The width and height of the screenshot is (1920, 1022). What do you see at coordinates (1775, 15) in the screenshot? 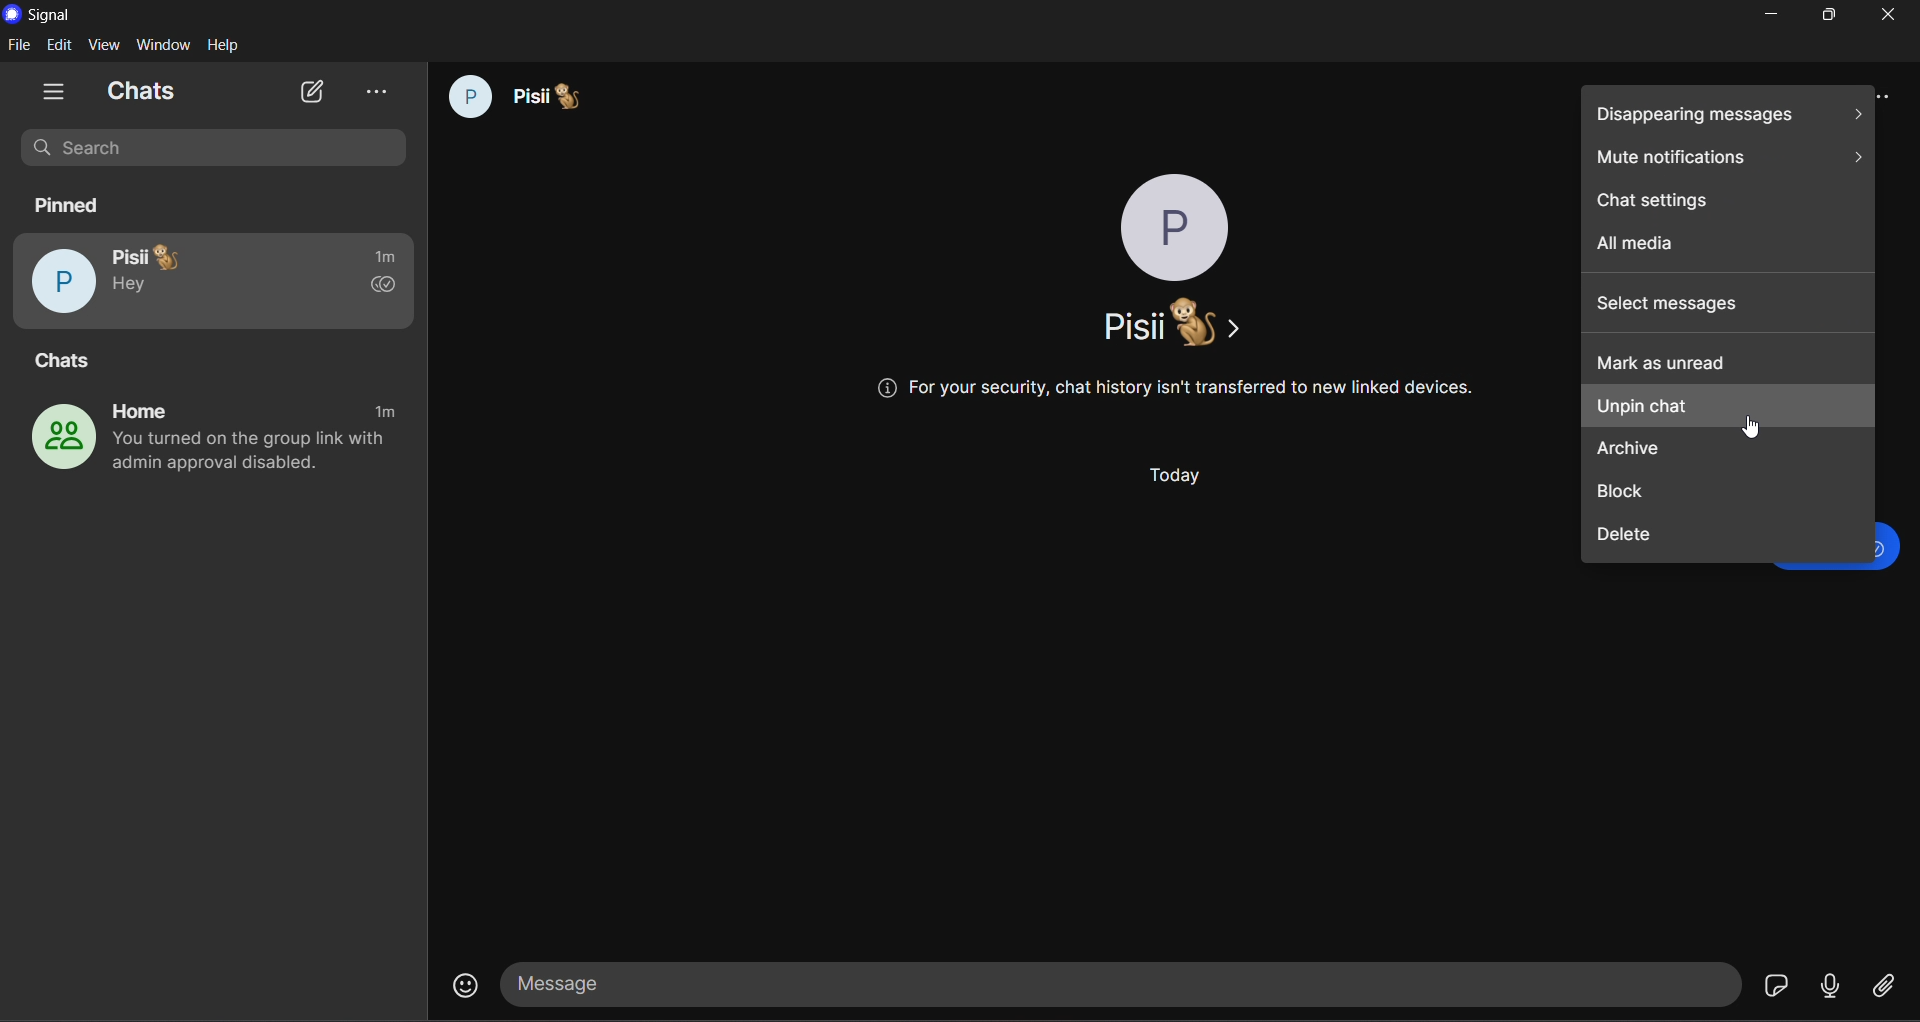
I see `minimize` at bounding box center [1775, 15].